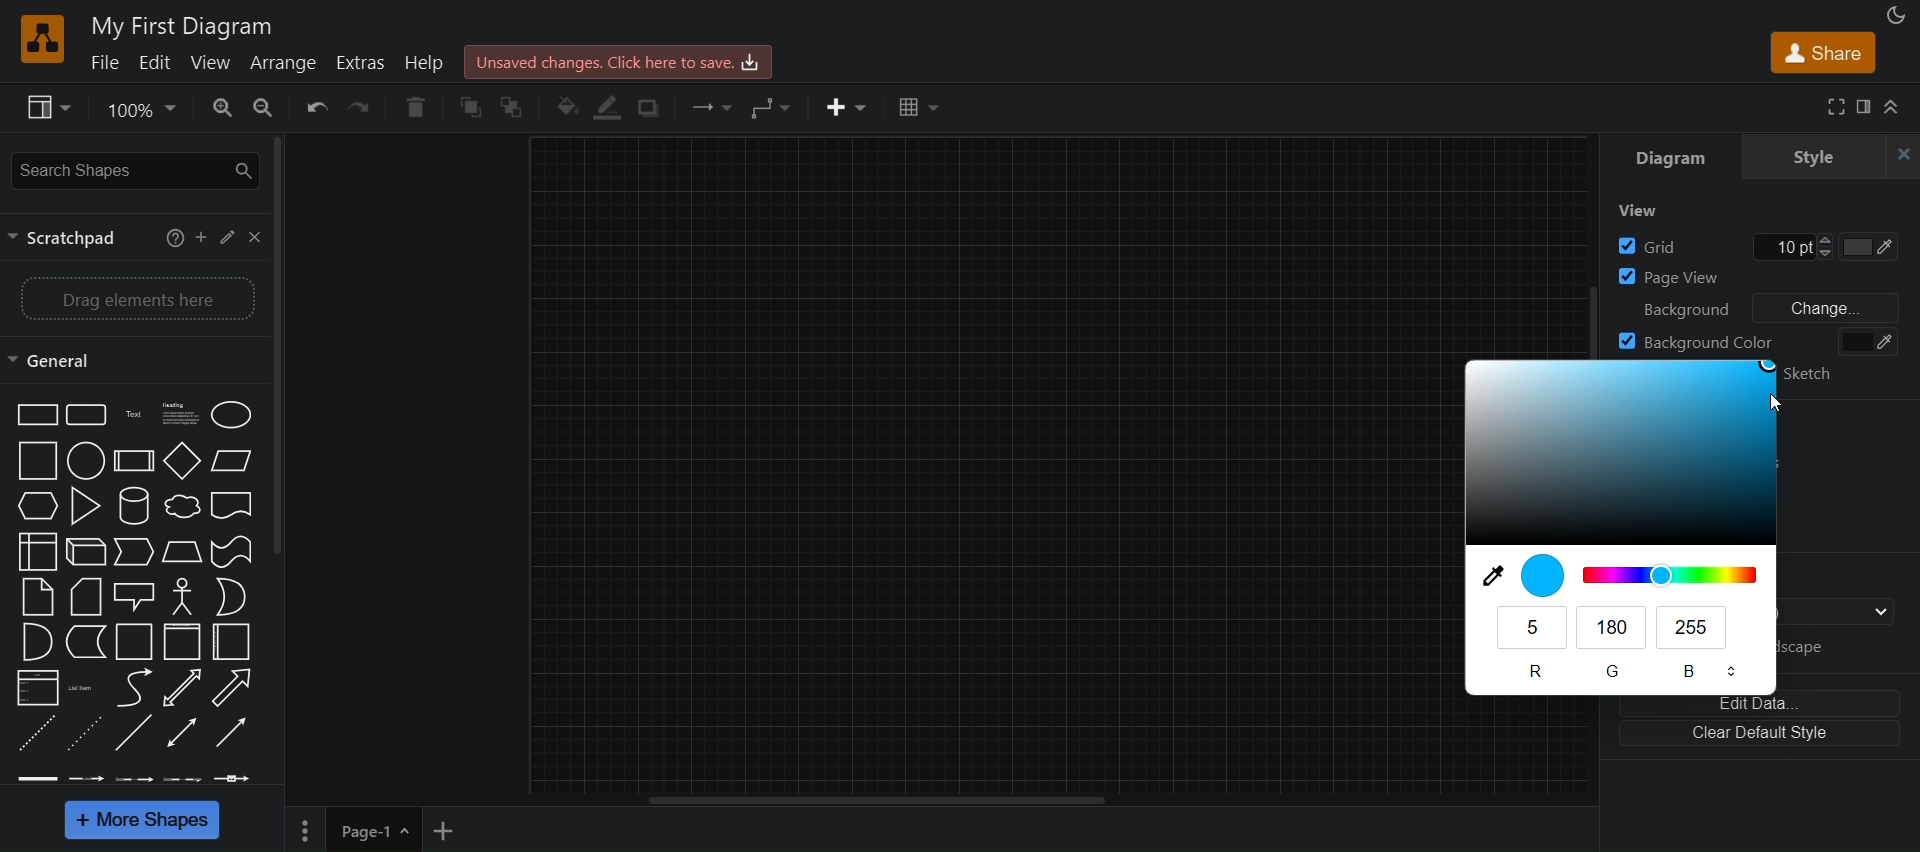 The height and width of the screenshot is (852, 1920). I want to click on redo, so click(363, 108).